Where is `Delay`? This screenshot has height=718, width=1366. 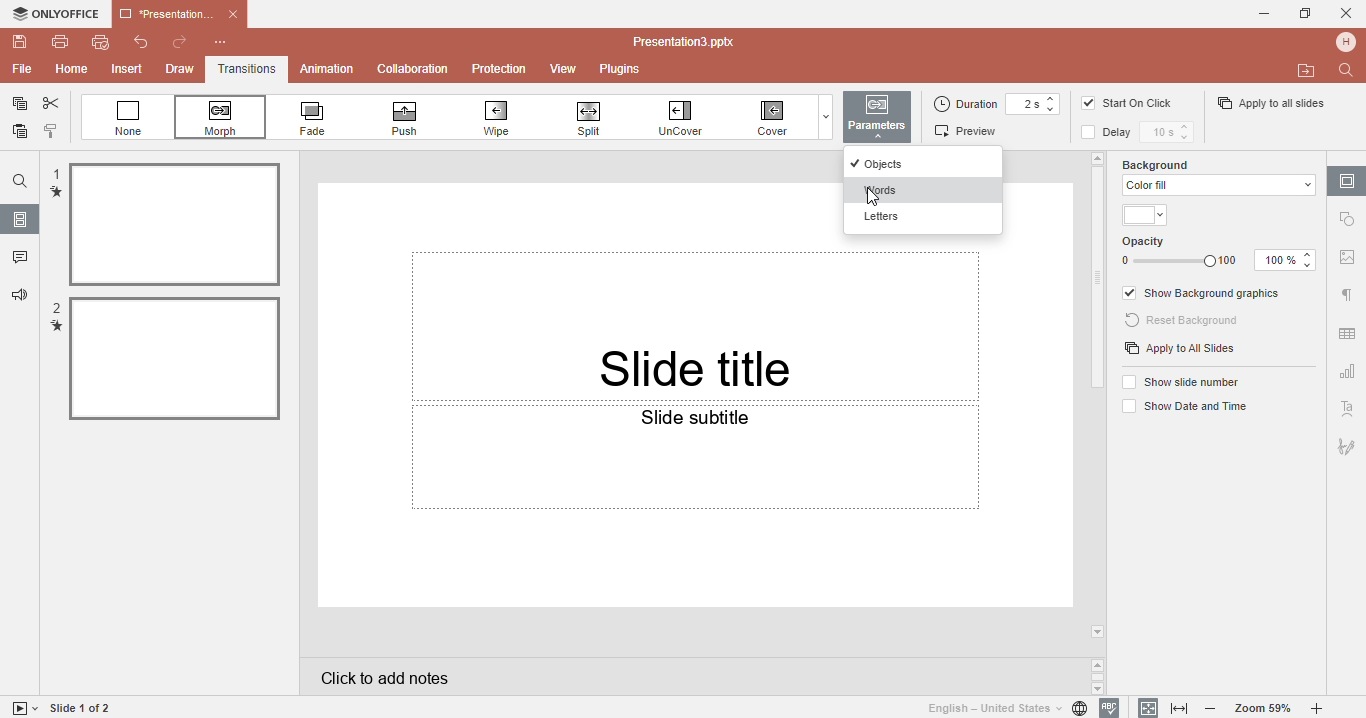 Delay is located at coordinates (1112, 132).